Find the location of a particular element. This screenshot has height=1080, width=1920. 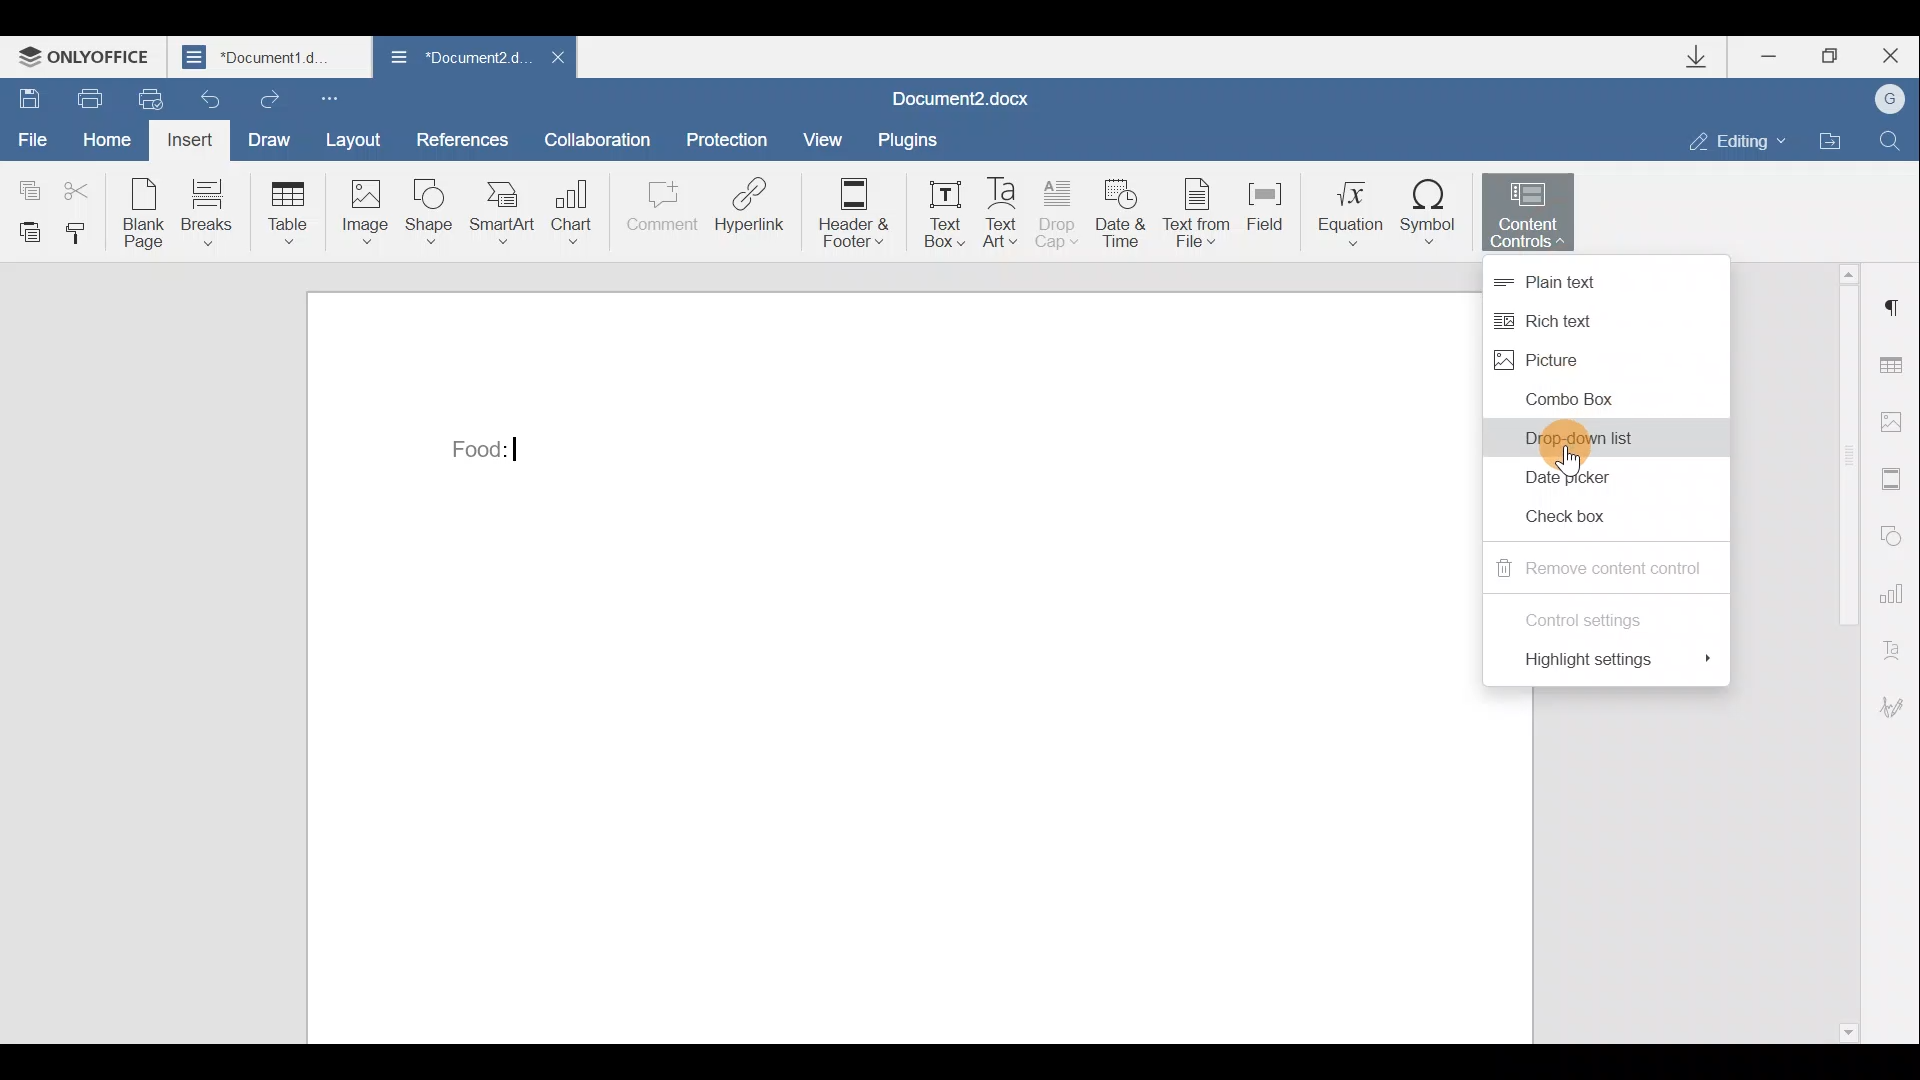

Shapes settings is located at coordinates (1892, 533).